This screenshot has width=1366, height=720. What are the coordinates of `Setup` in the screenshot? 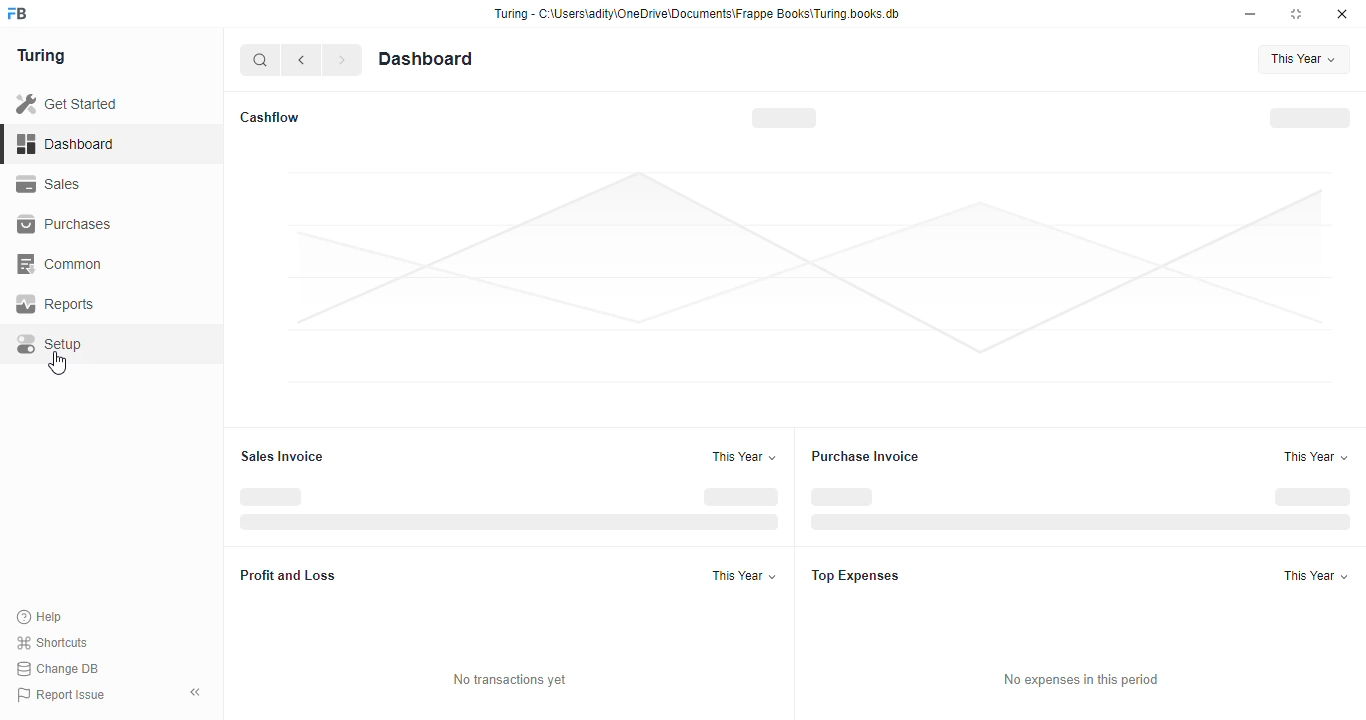 It's located at (108, 341).